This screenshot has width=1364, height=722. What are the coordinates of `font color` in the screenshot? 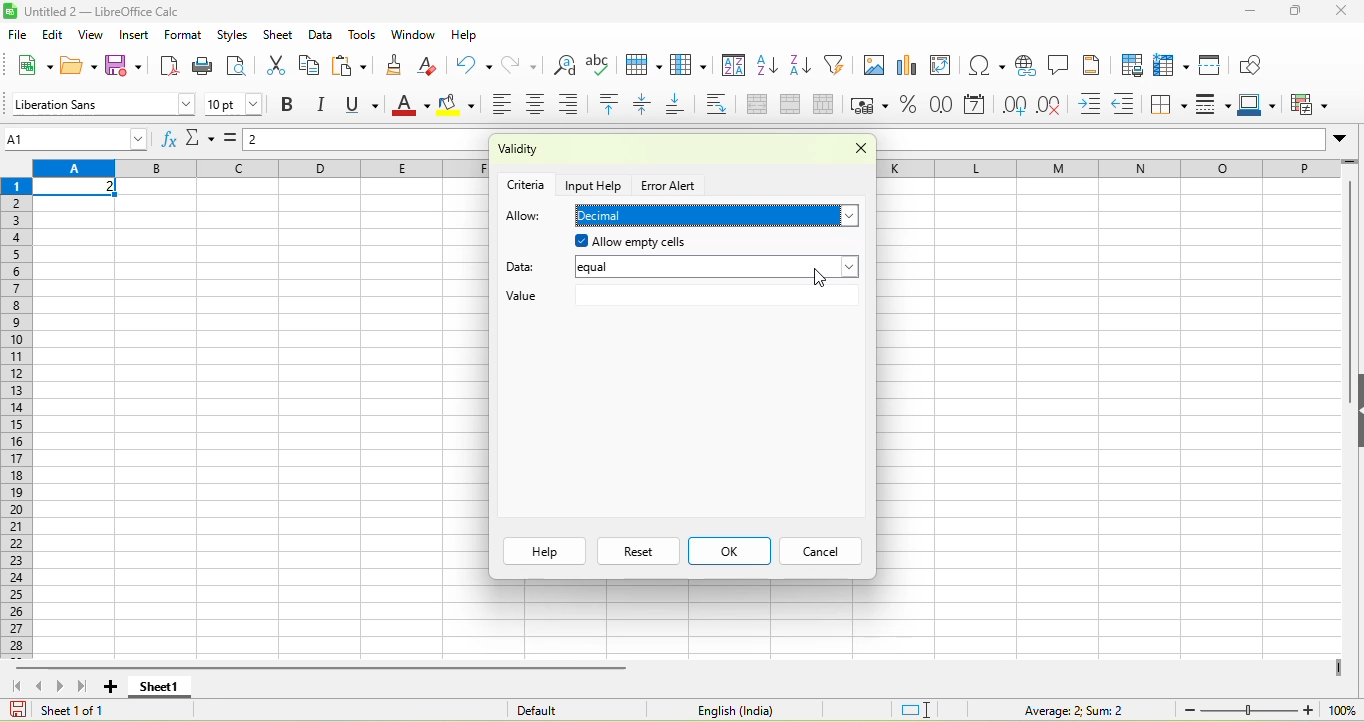 It's located at (411, 106).